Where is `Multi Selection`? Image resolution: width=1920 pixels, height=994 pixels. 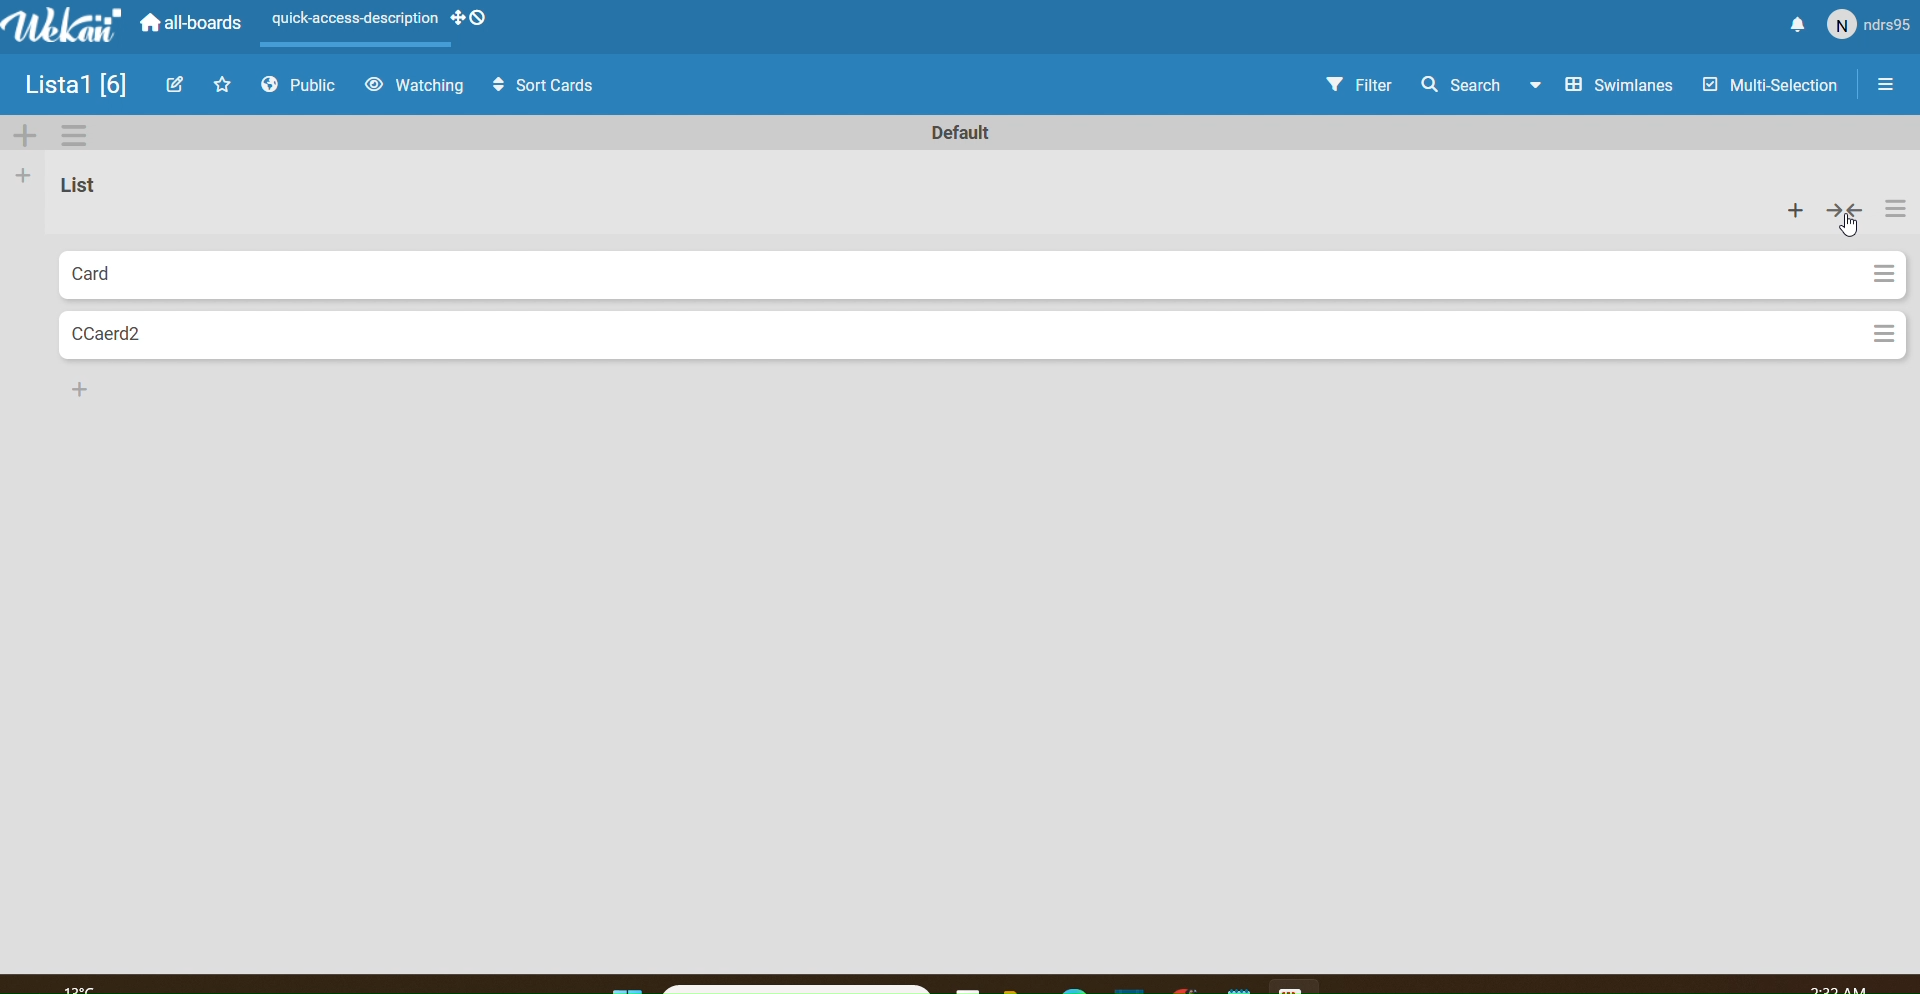
Multi Selection is located at coordinates (1783, 88).